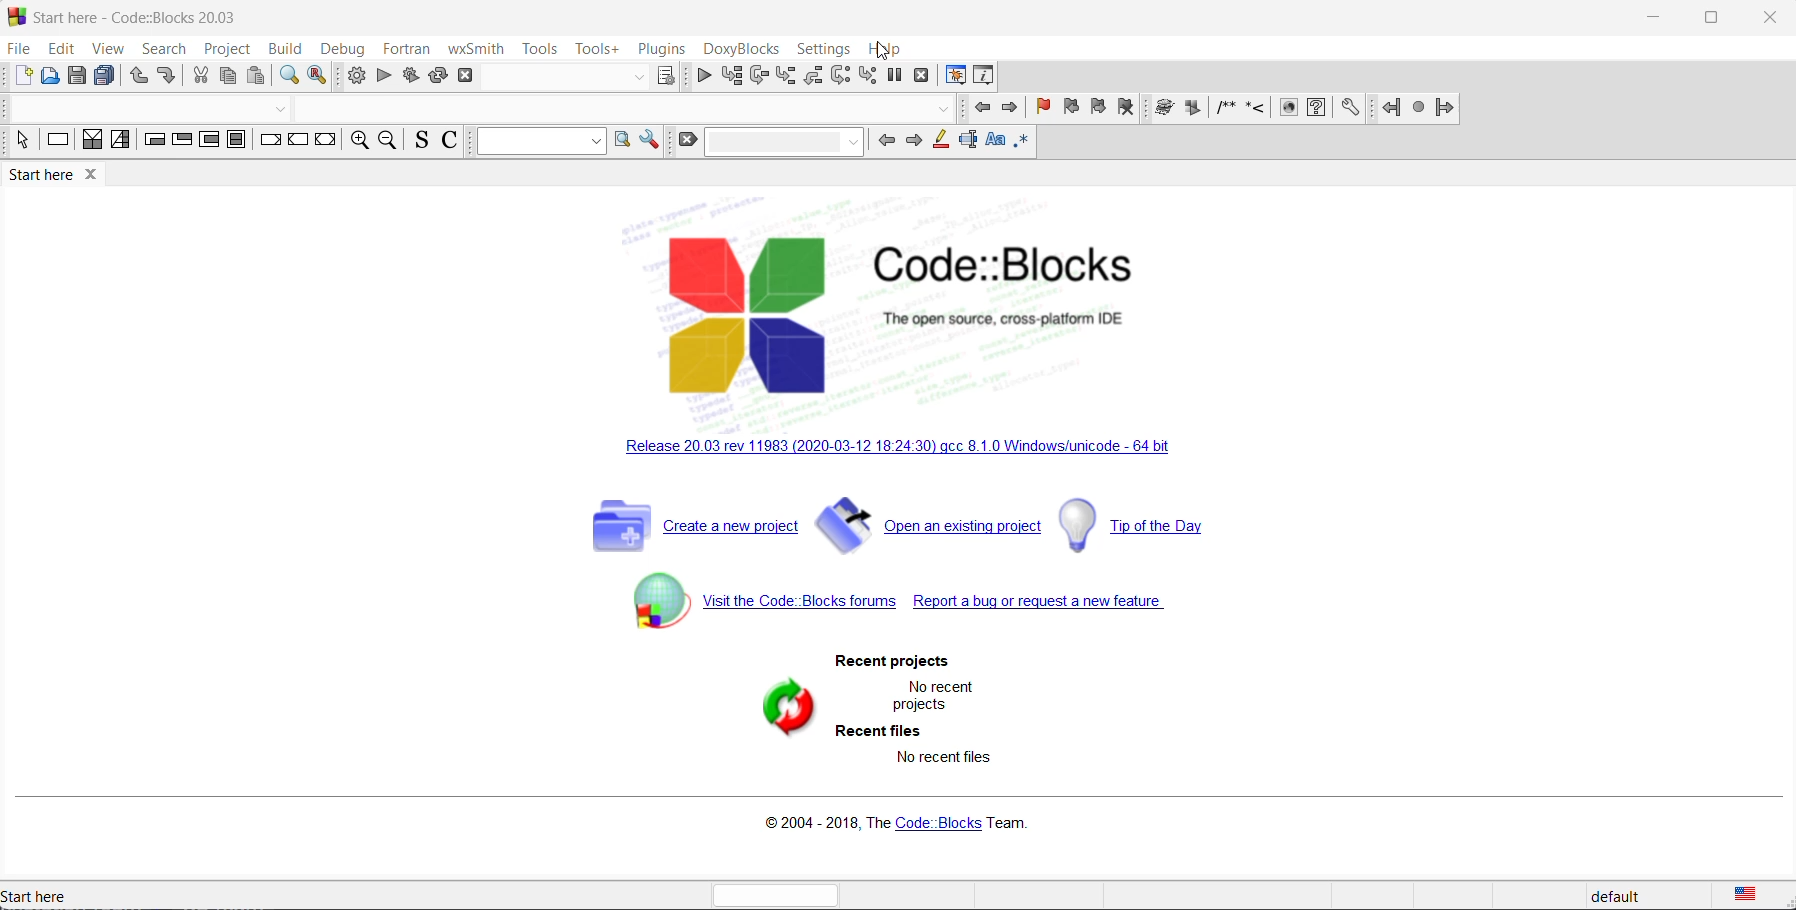  I want to click on settings, so click(822, 47).